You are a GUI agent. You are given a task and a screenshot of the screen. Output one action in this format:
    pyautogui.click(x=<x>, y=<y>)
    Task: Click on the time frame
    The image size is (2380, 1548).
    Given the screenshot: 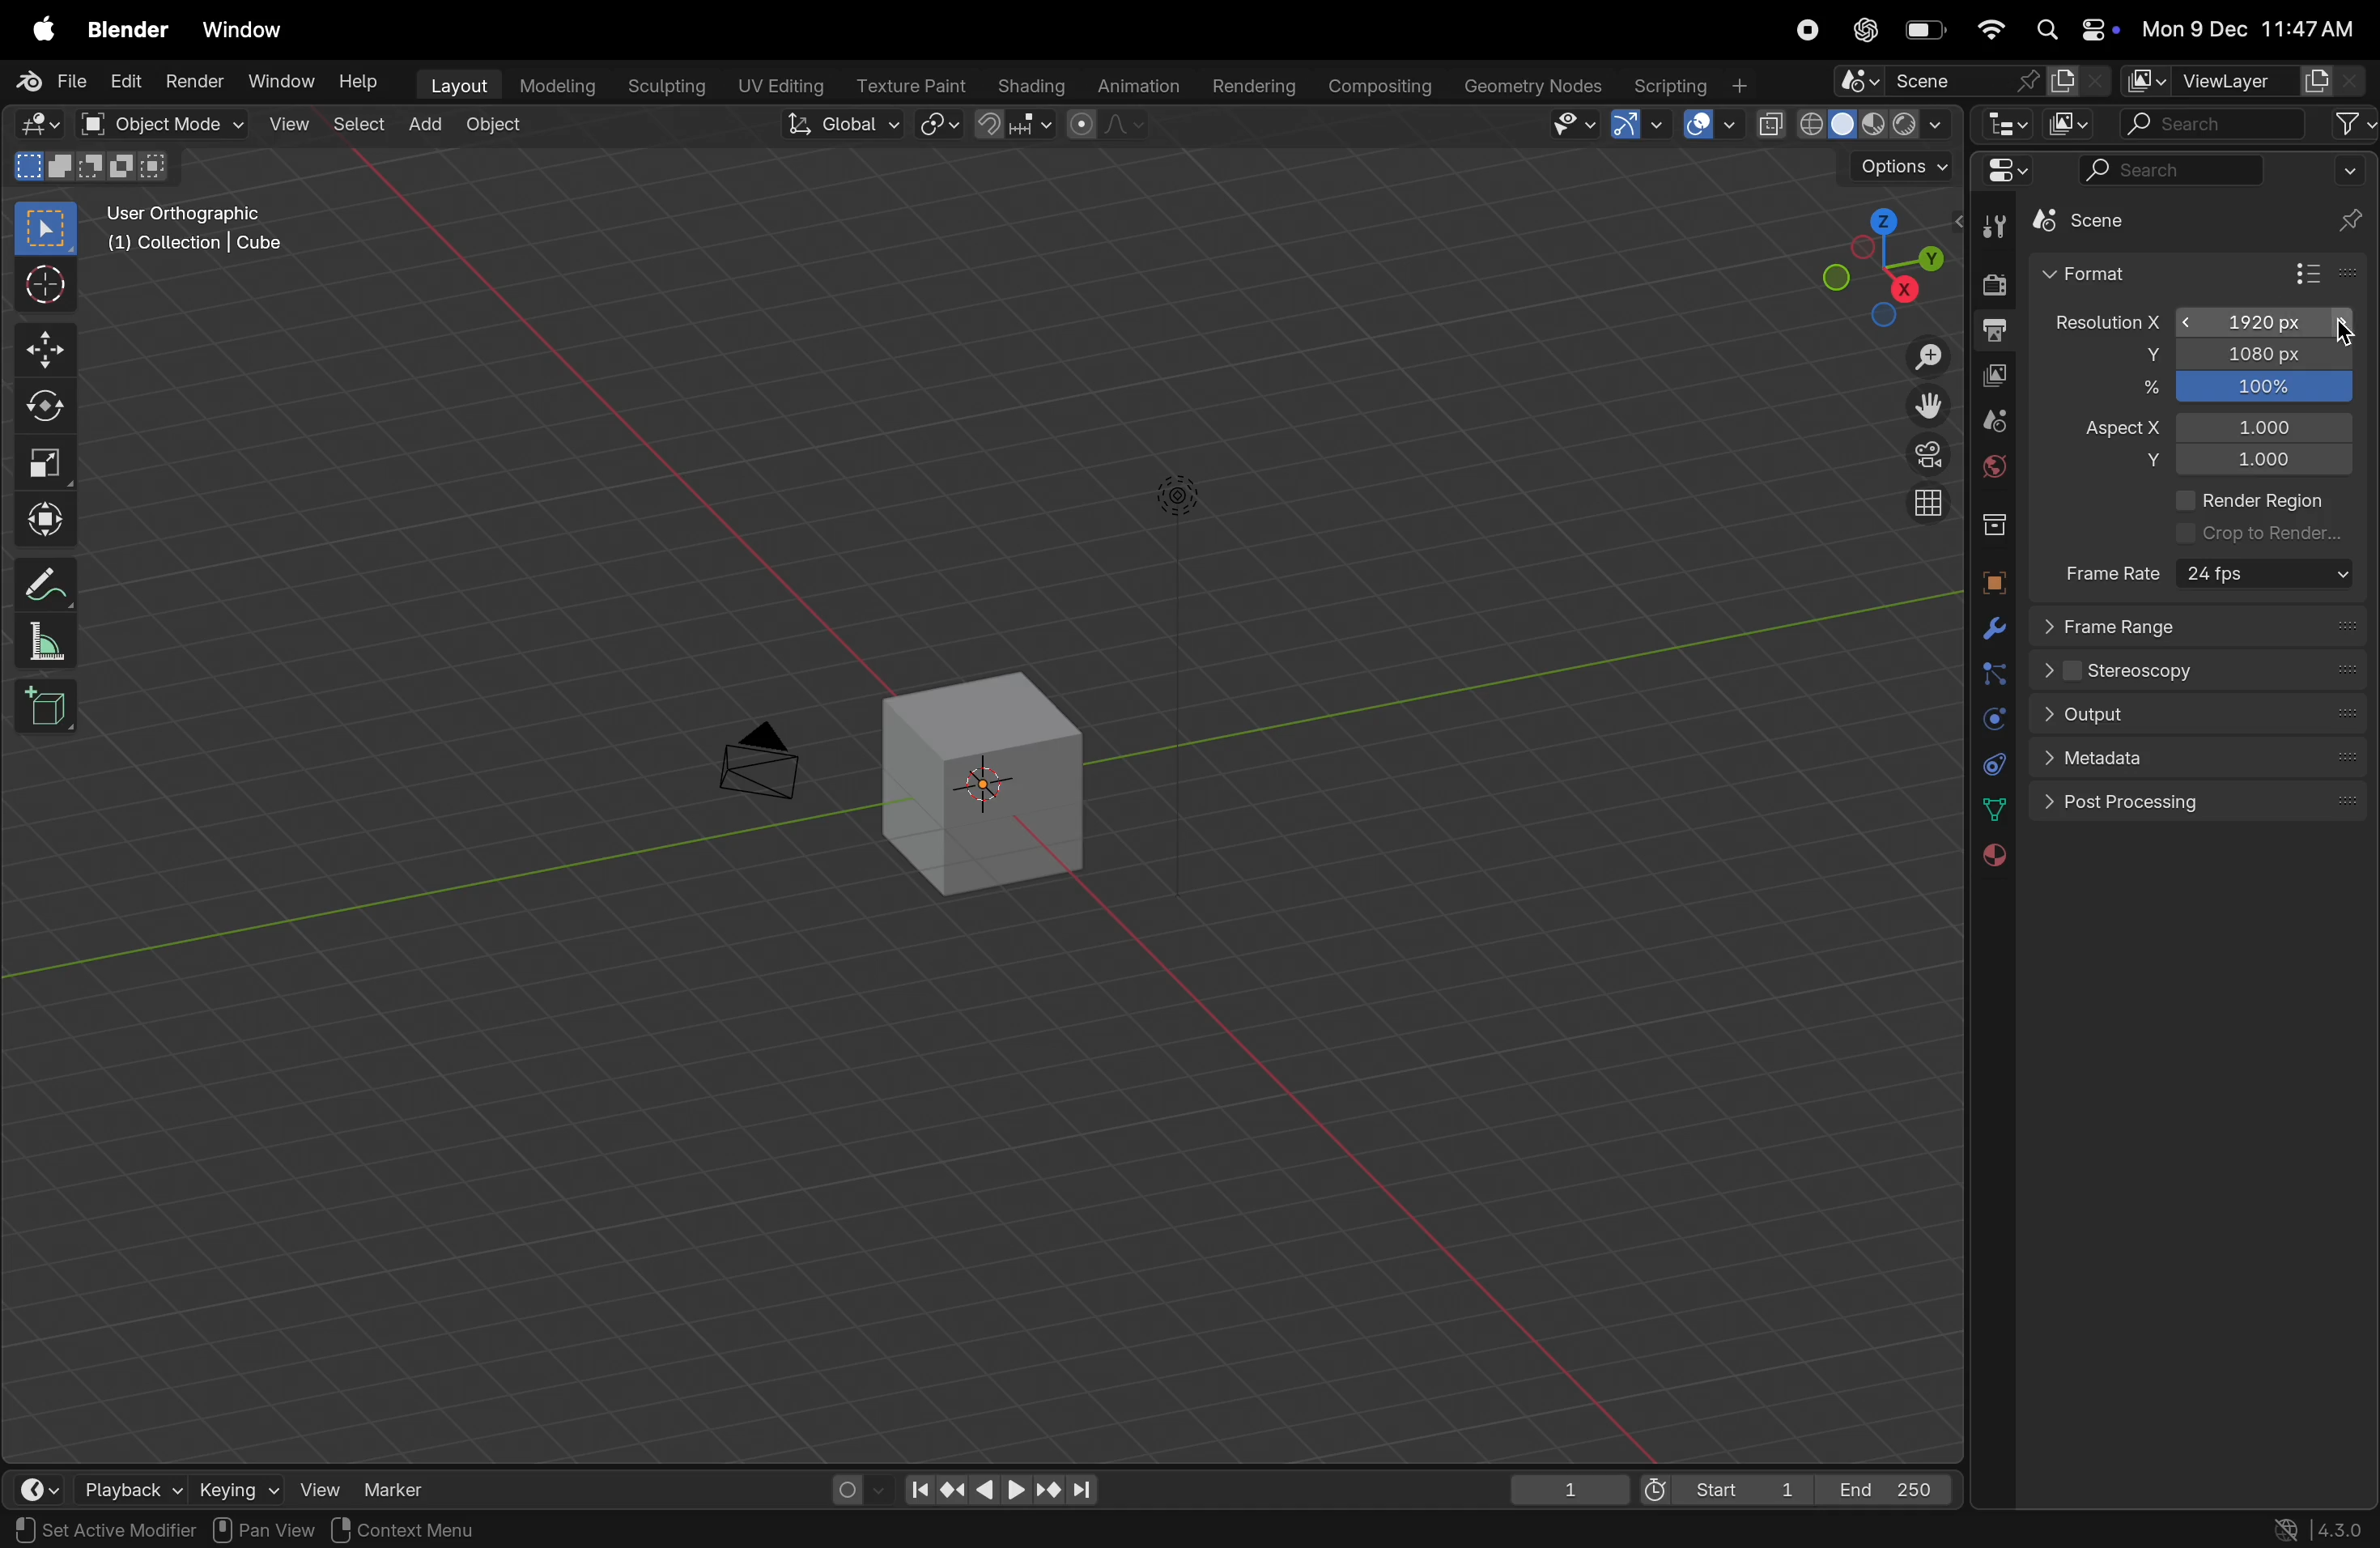 What is the action you would take?
    pyautogui.click(x=41, y=1488)
    